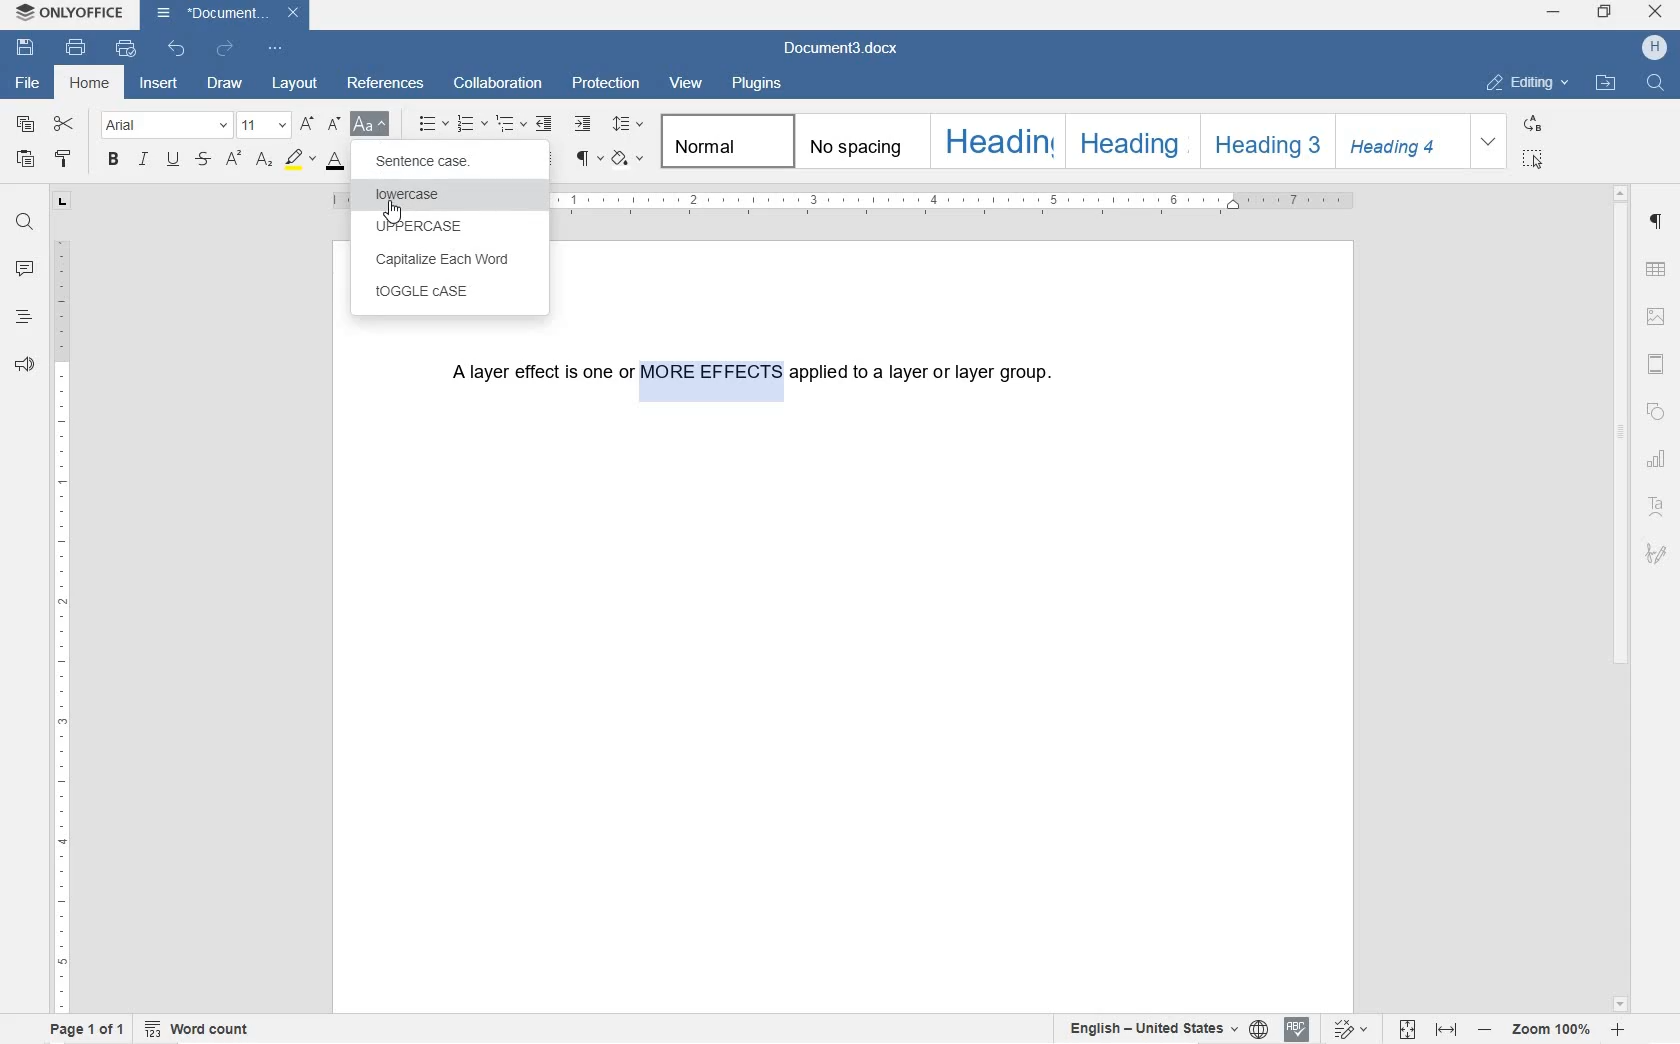 The height and width of the screenshot is (1044, 1680). What do you see at coordinates (1660, 317) in the screenshot?
I see `IMAGE` at bounding box center [1660, 317].